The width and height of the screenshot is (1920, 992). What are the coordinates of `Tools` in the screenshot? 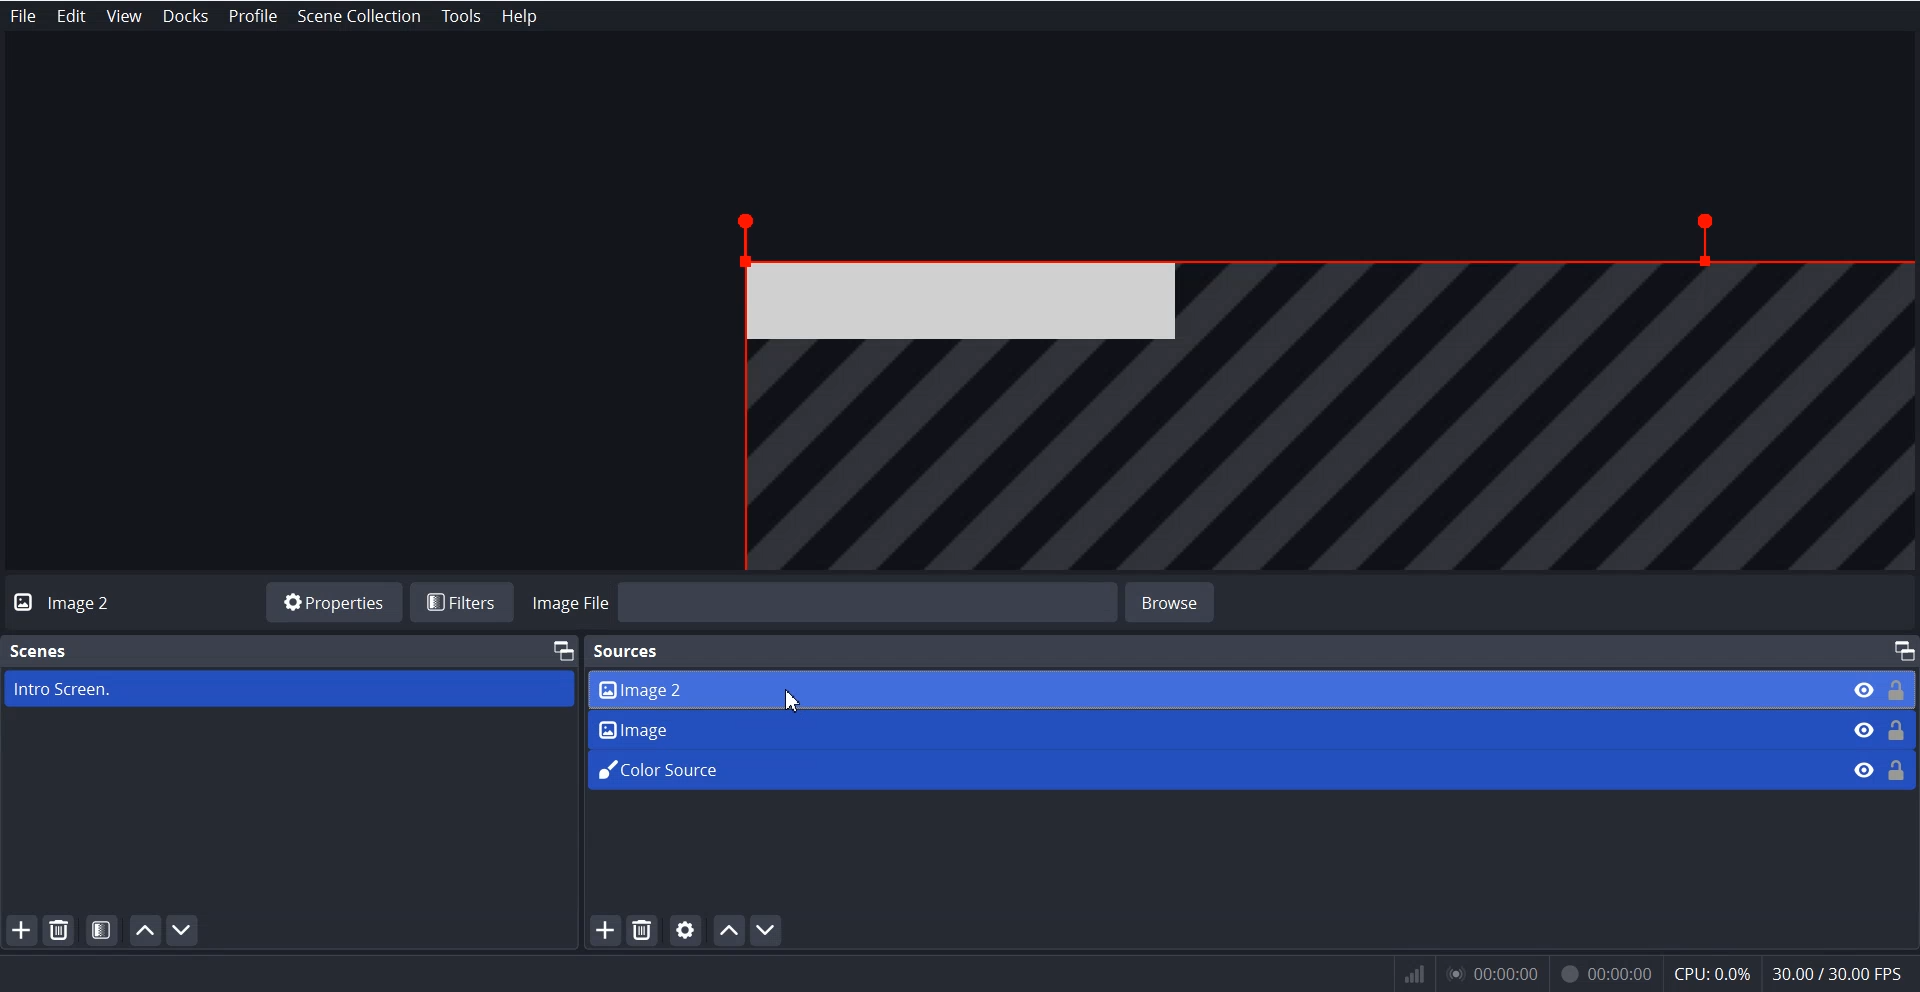 It's located at (462, 16).